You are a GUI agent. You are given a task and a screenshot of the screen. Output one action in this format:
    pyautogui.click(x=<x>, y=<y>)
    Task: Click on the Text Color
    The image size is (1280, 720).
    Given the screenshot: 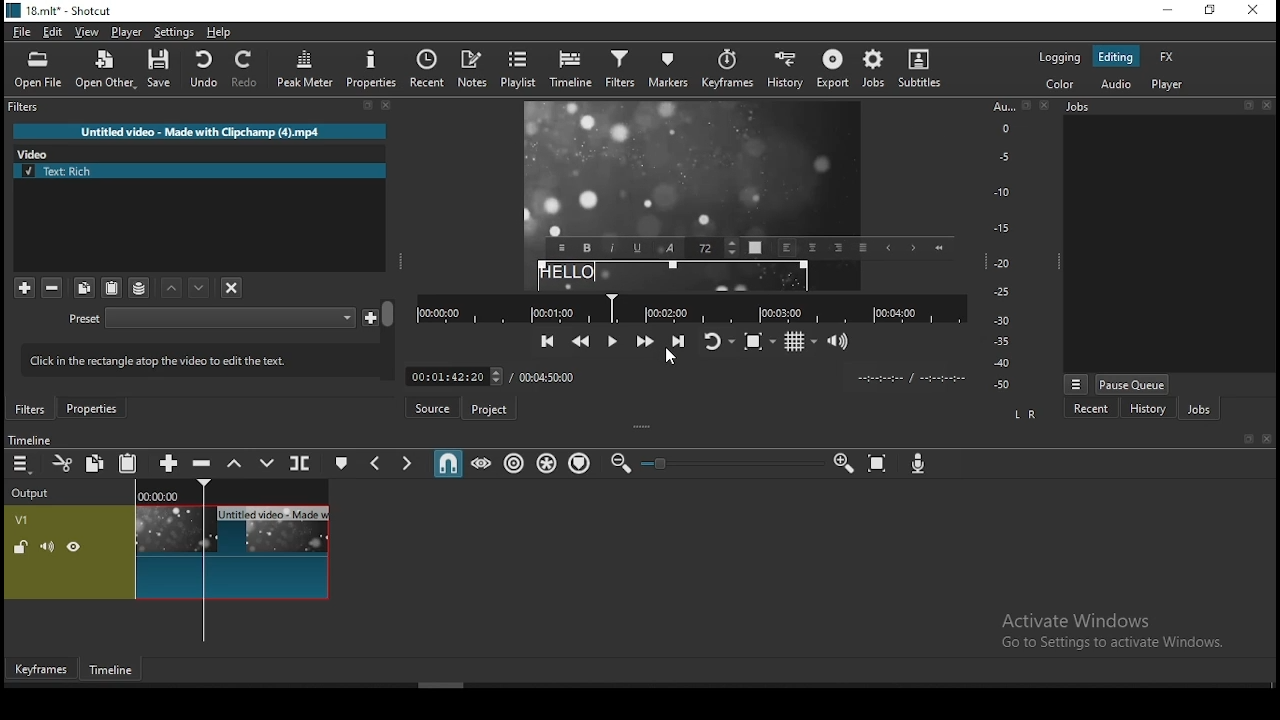 What is the action you would take?
    pyautogui.click(x=755, y=247)
    